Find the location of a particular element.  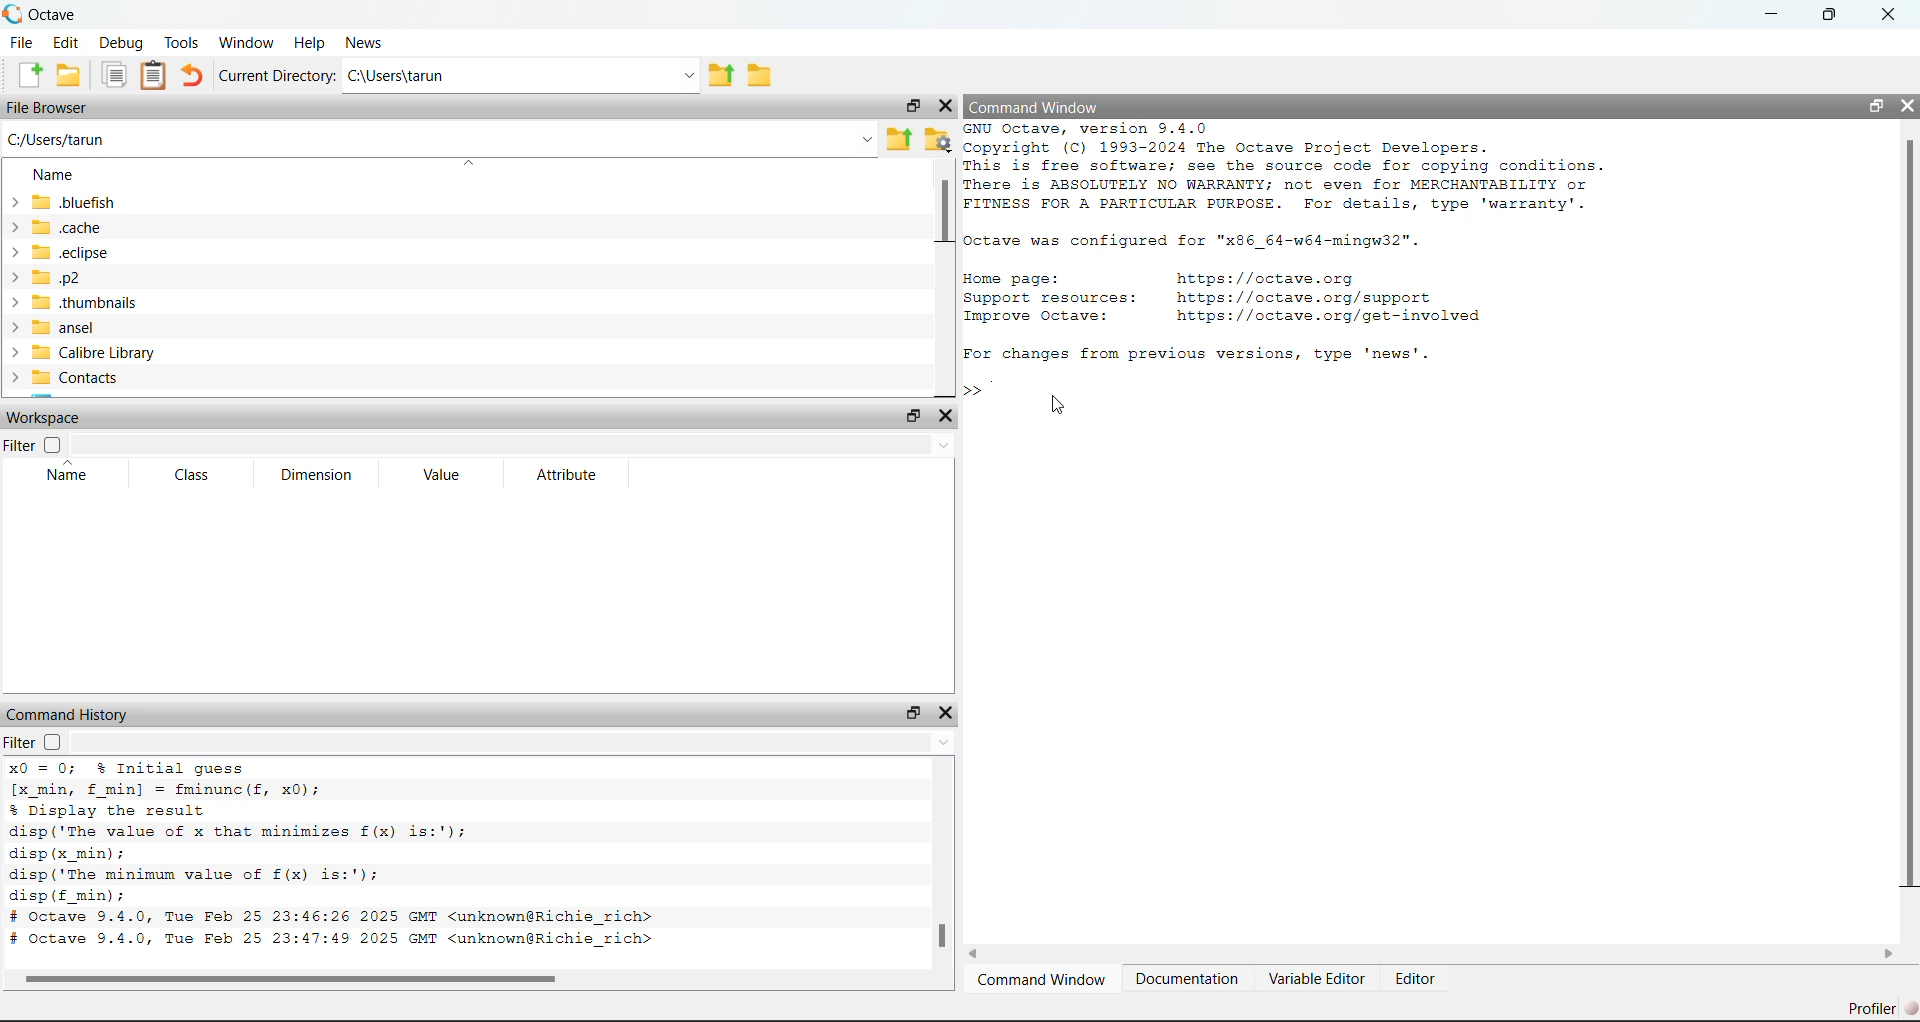

Edit is located at coordinates (65, 45).